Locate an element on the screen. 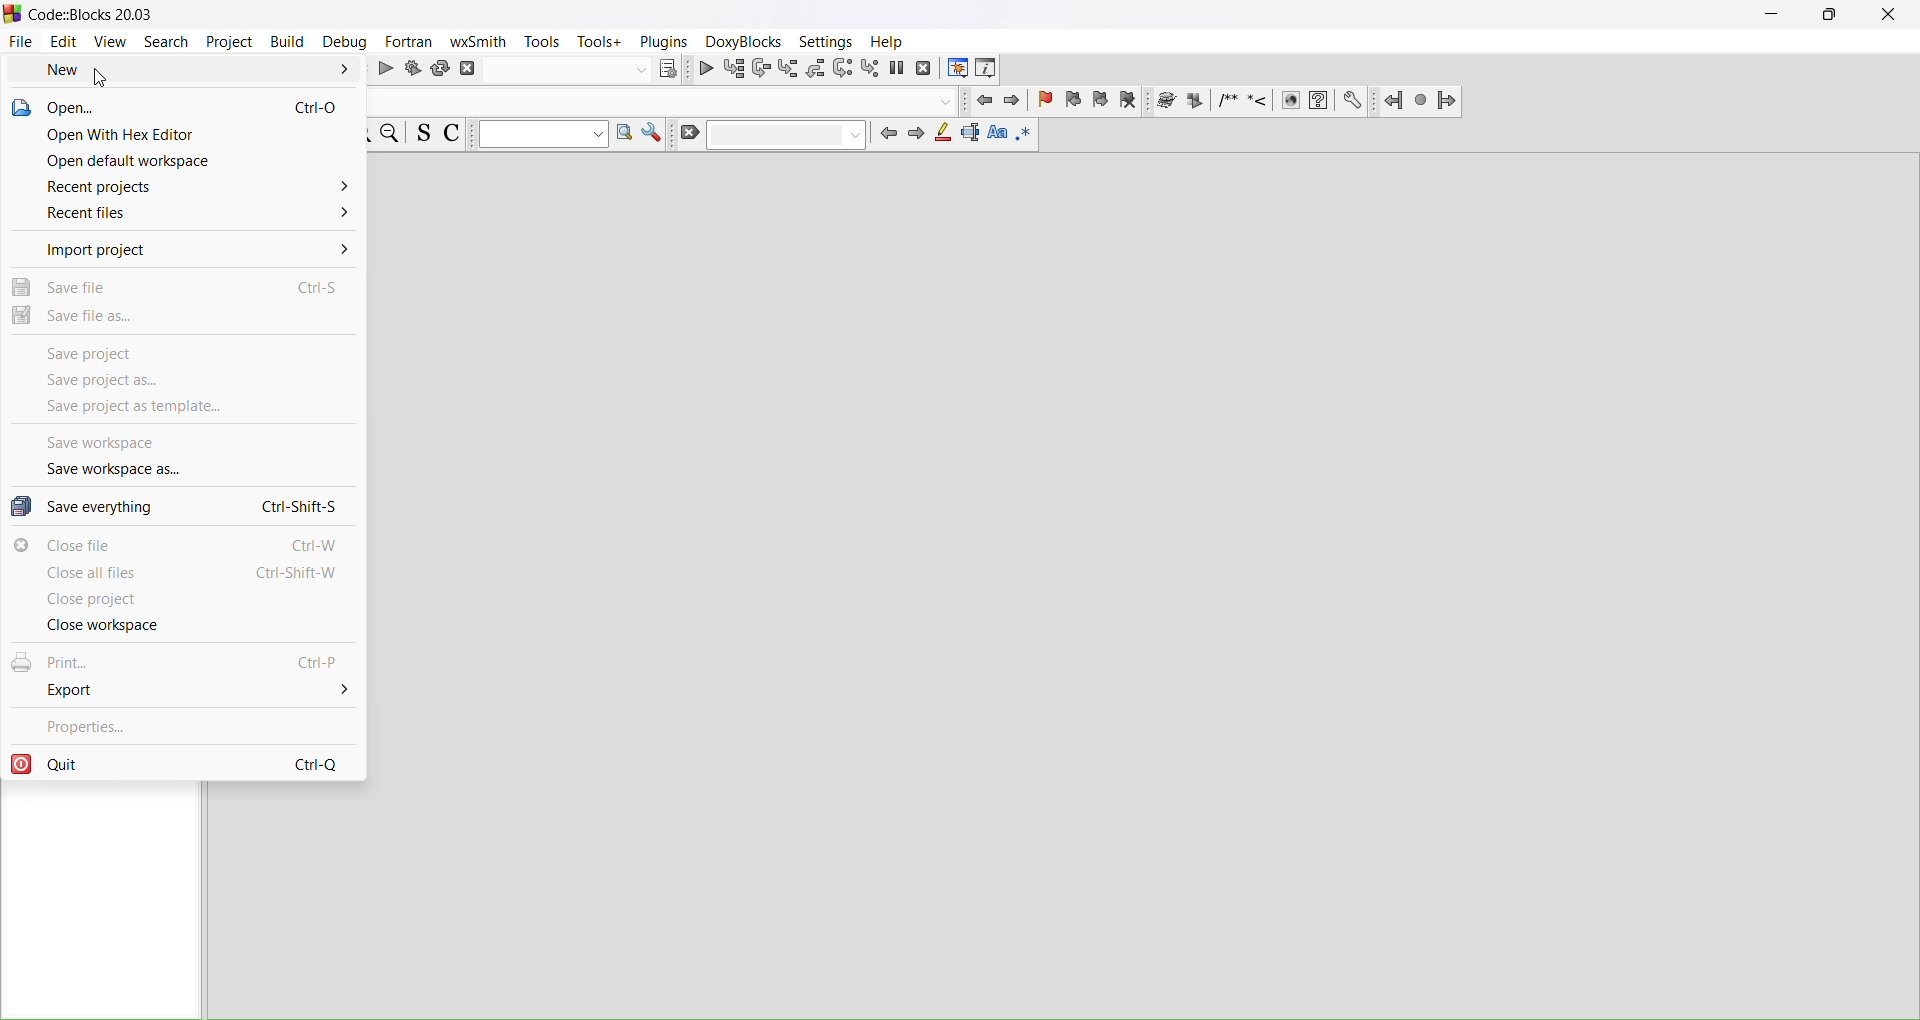  zoom out is located at coordinates (391, 133).